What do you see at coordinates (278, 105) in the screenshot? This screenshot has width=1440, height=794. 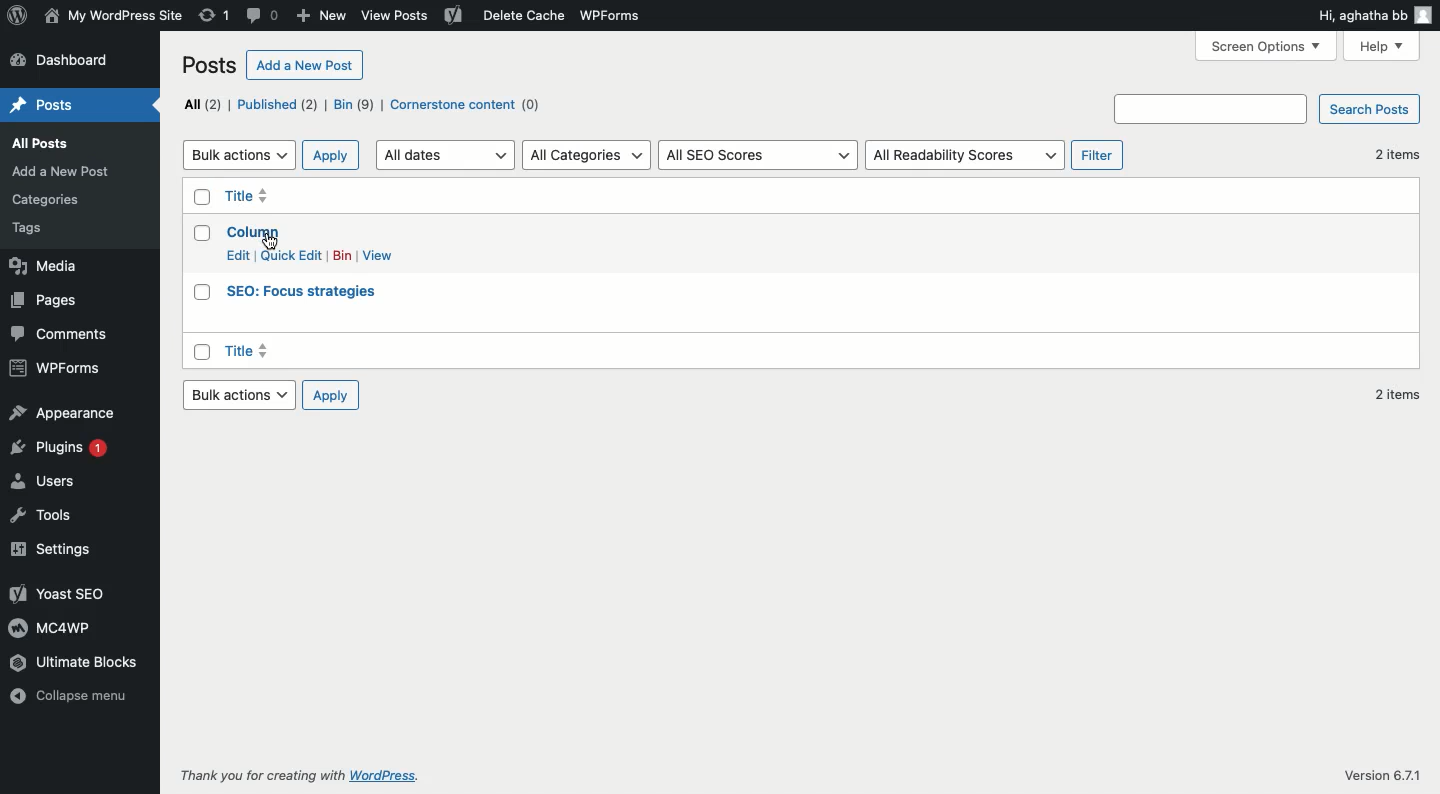 I see `Published` at bounding box center [278, 105].